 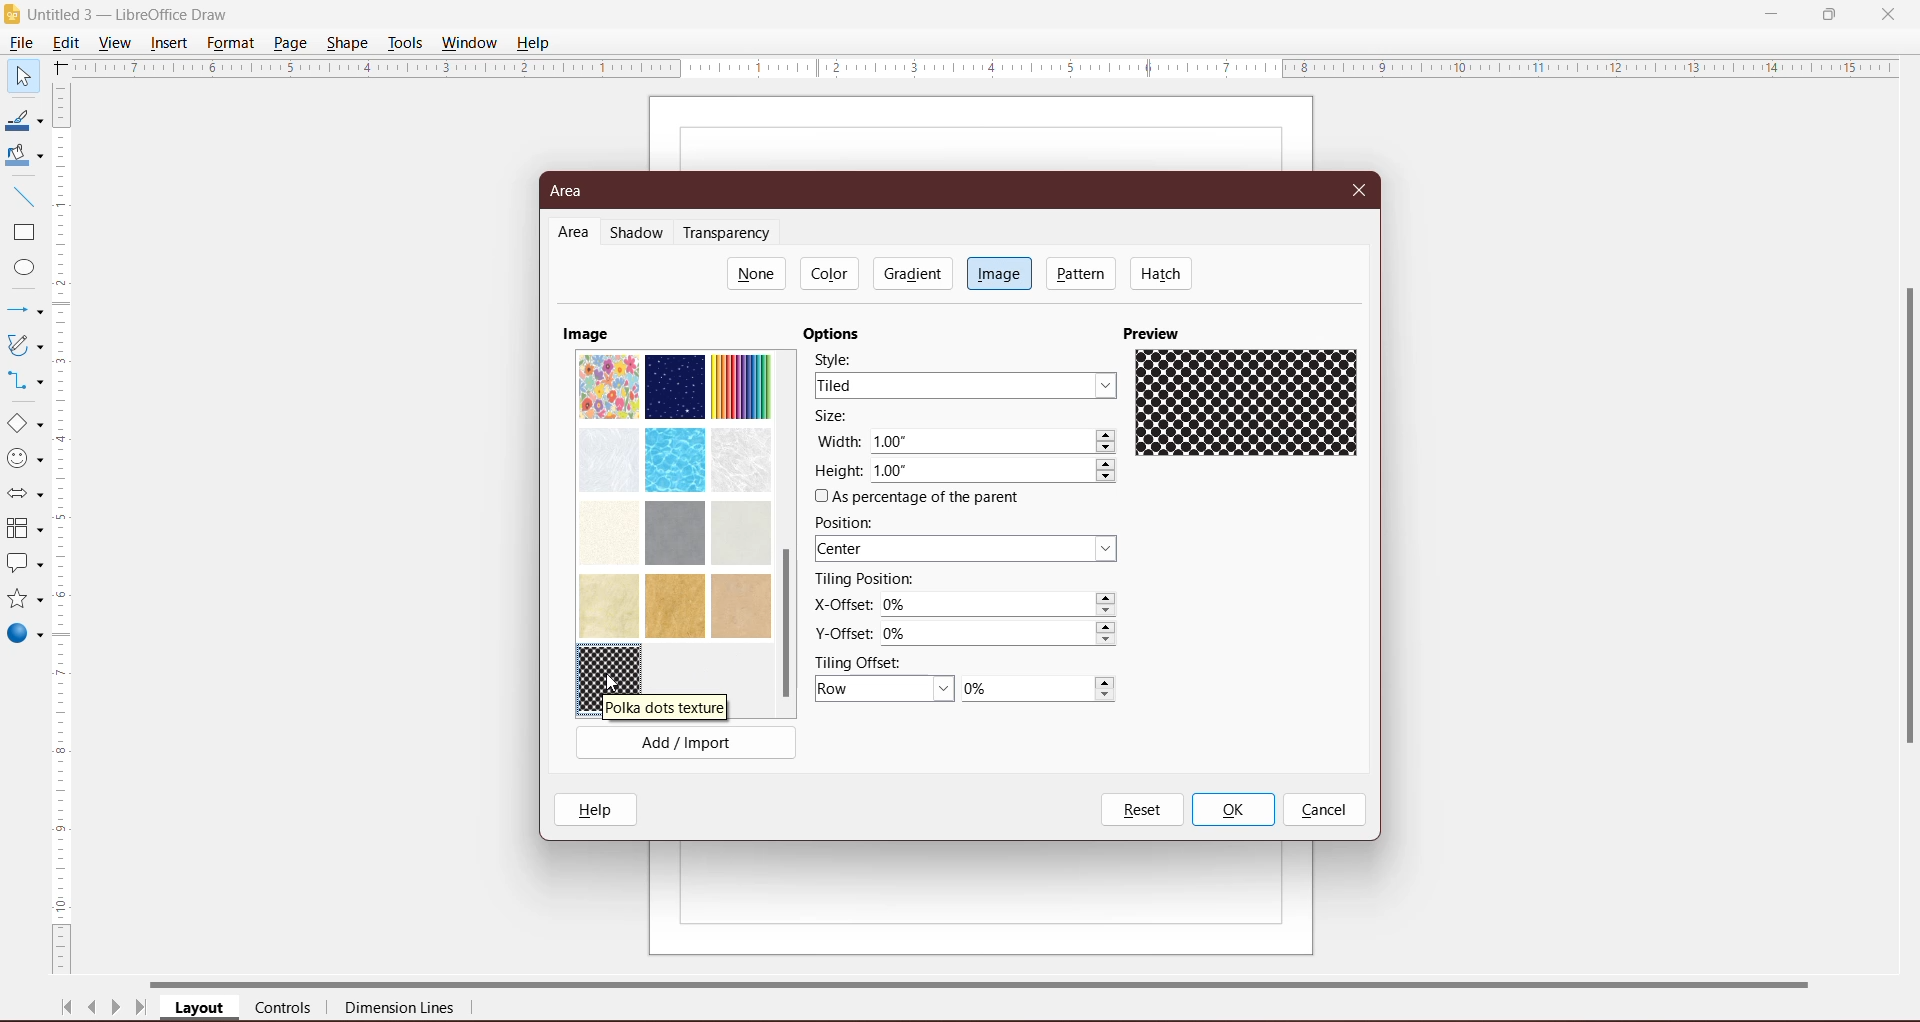 What do you see at coordinates (1904, 542) in the screenshot?
I see `scrollbar` at bounding box center [1904, 542].